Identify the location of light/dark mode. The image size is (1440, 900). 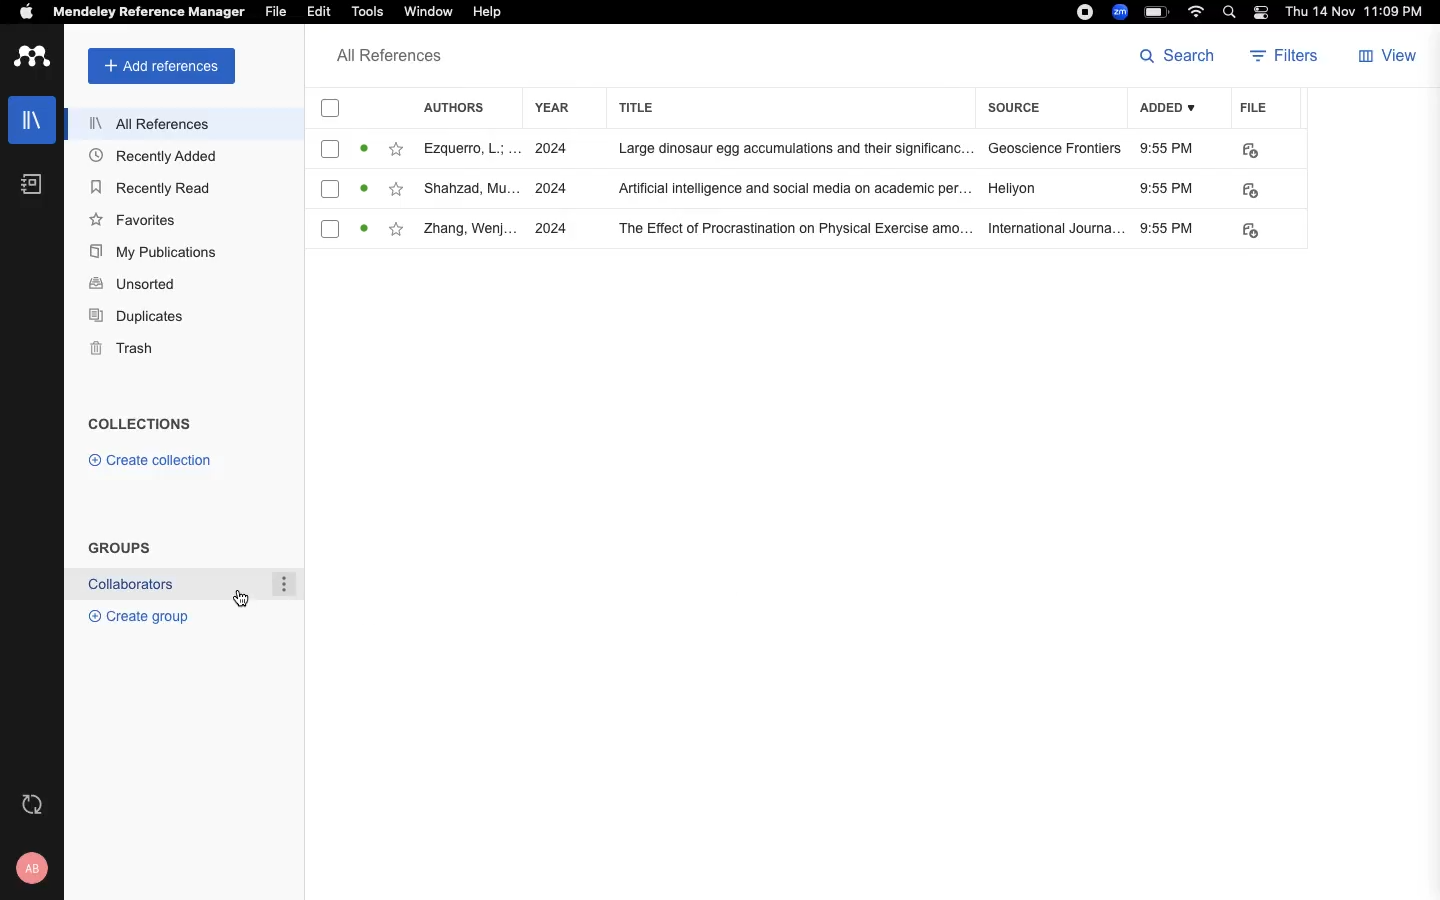
(1260, 12).